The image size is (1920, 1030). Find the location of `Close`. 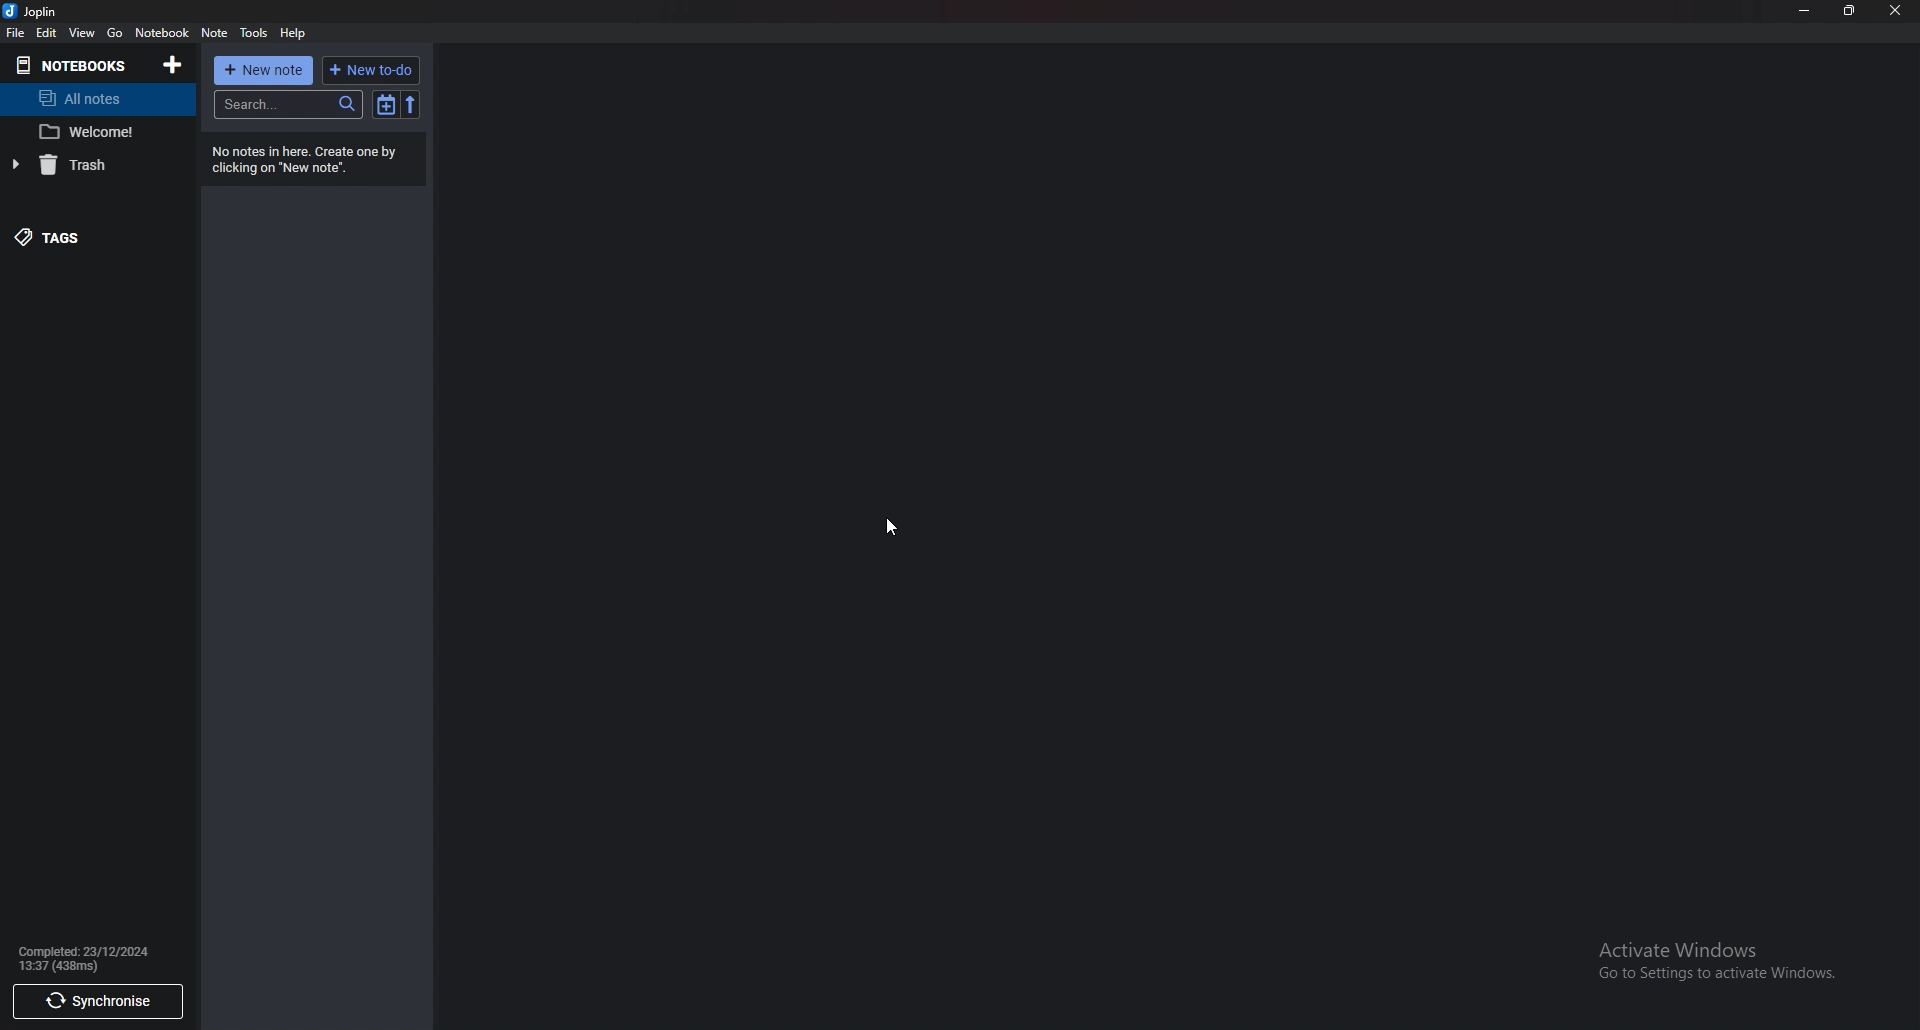

Close is located at coordinates (1894, 10).